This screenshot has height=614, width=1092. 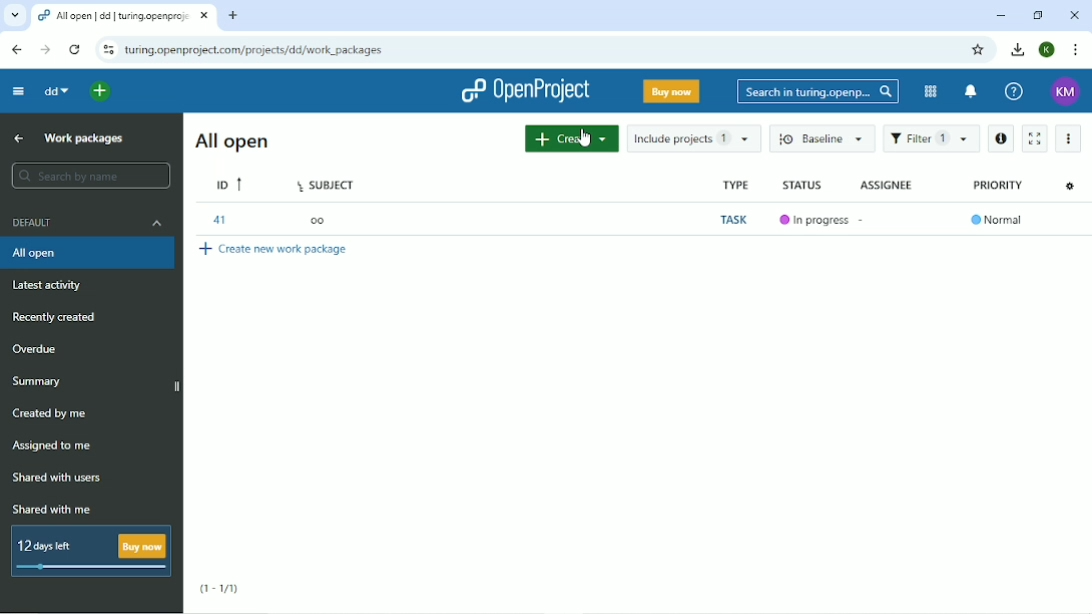 I want to click on Create new work package, so click(x=274, y=248).